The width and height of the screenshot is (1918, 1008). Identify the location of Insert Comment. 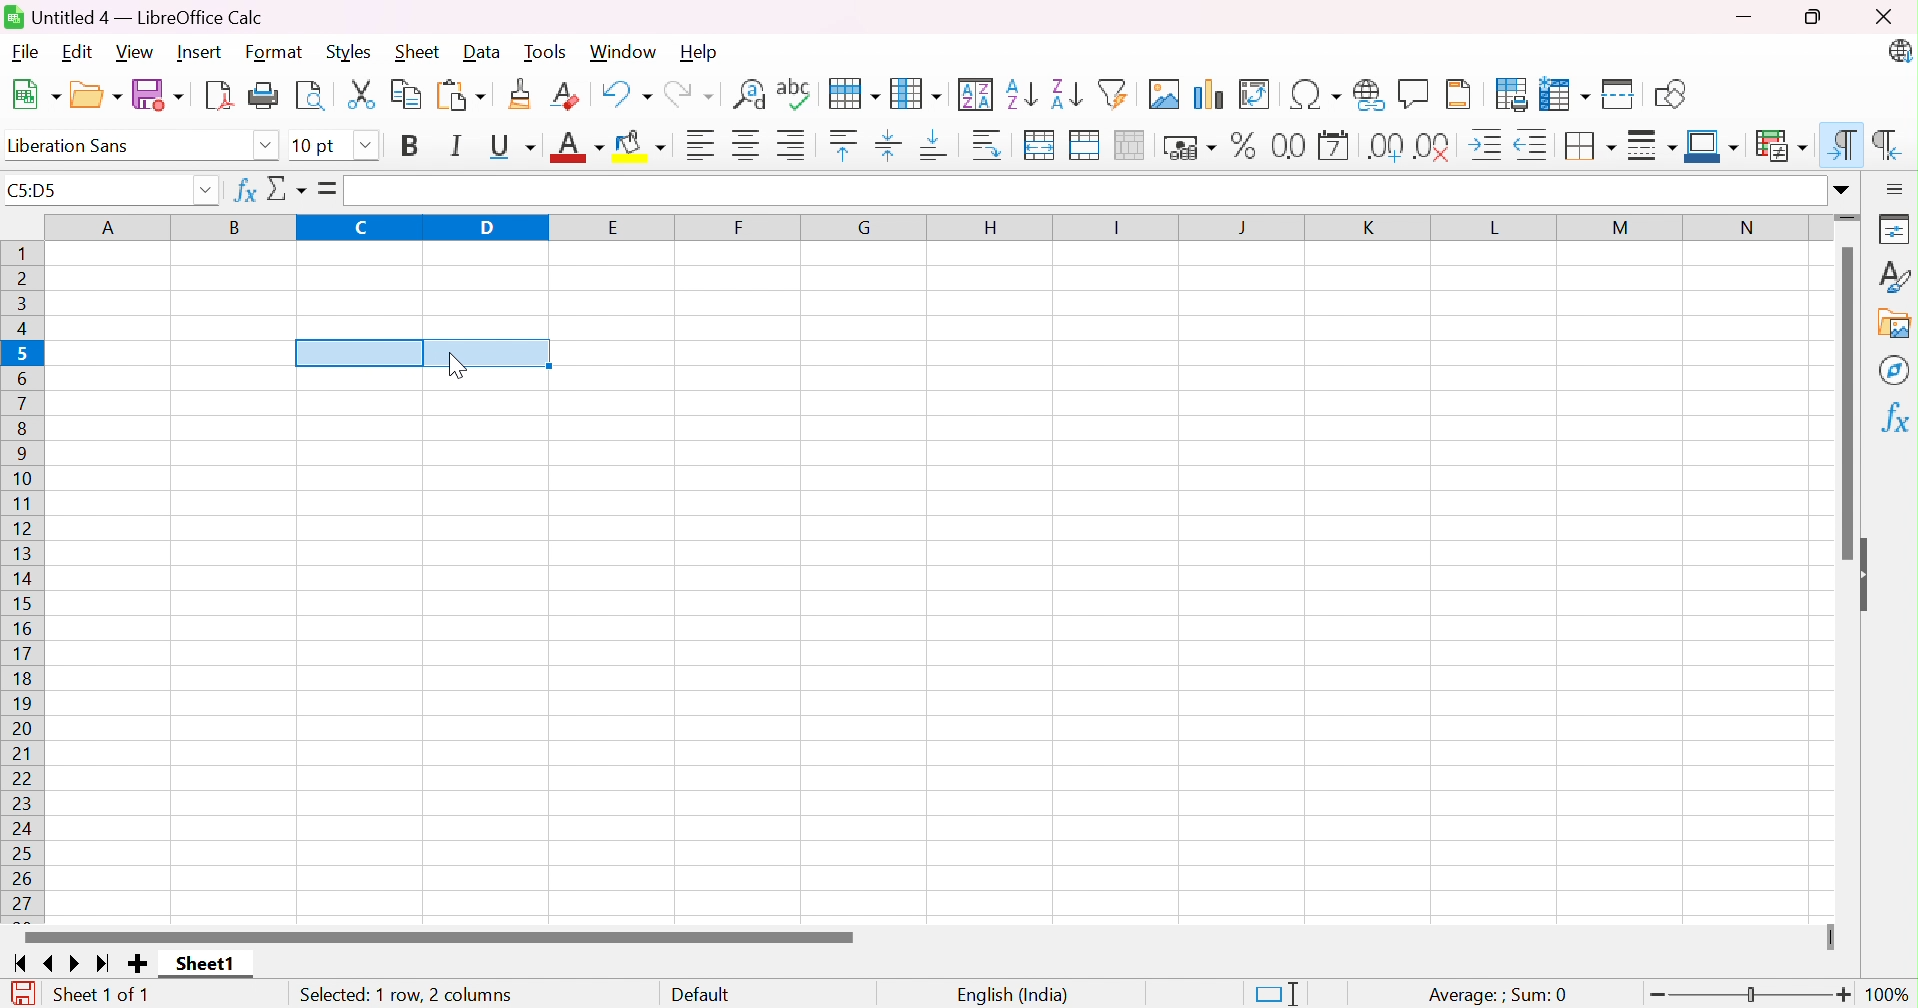
(1415, 92).